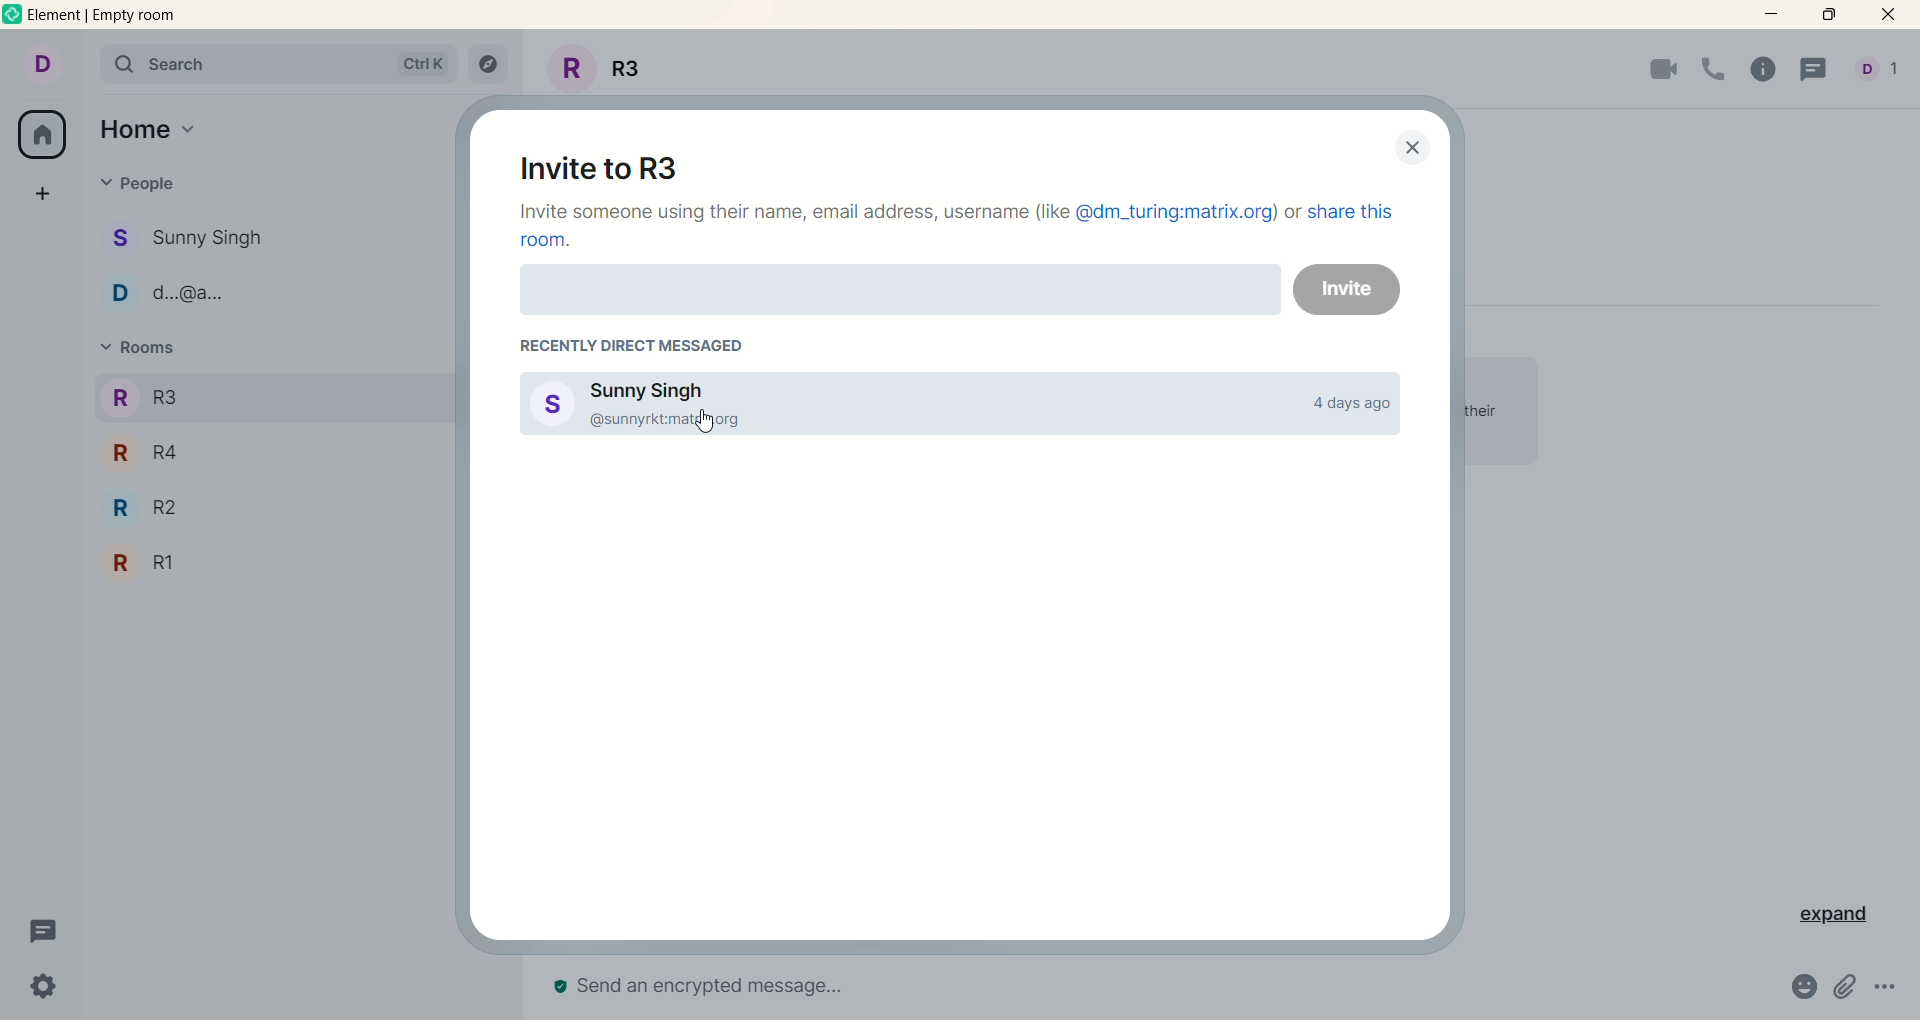 Image resolution: width=1920 pixels, height=1020 pixels. Describe the element at coordinates (47, 986) in the screenshot. I see `settings` at that location.